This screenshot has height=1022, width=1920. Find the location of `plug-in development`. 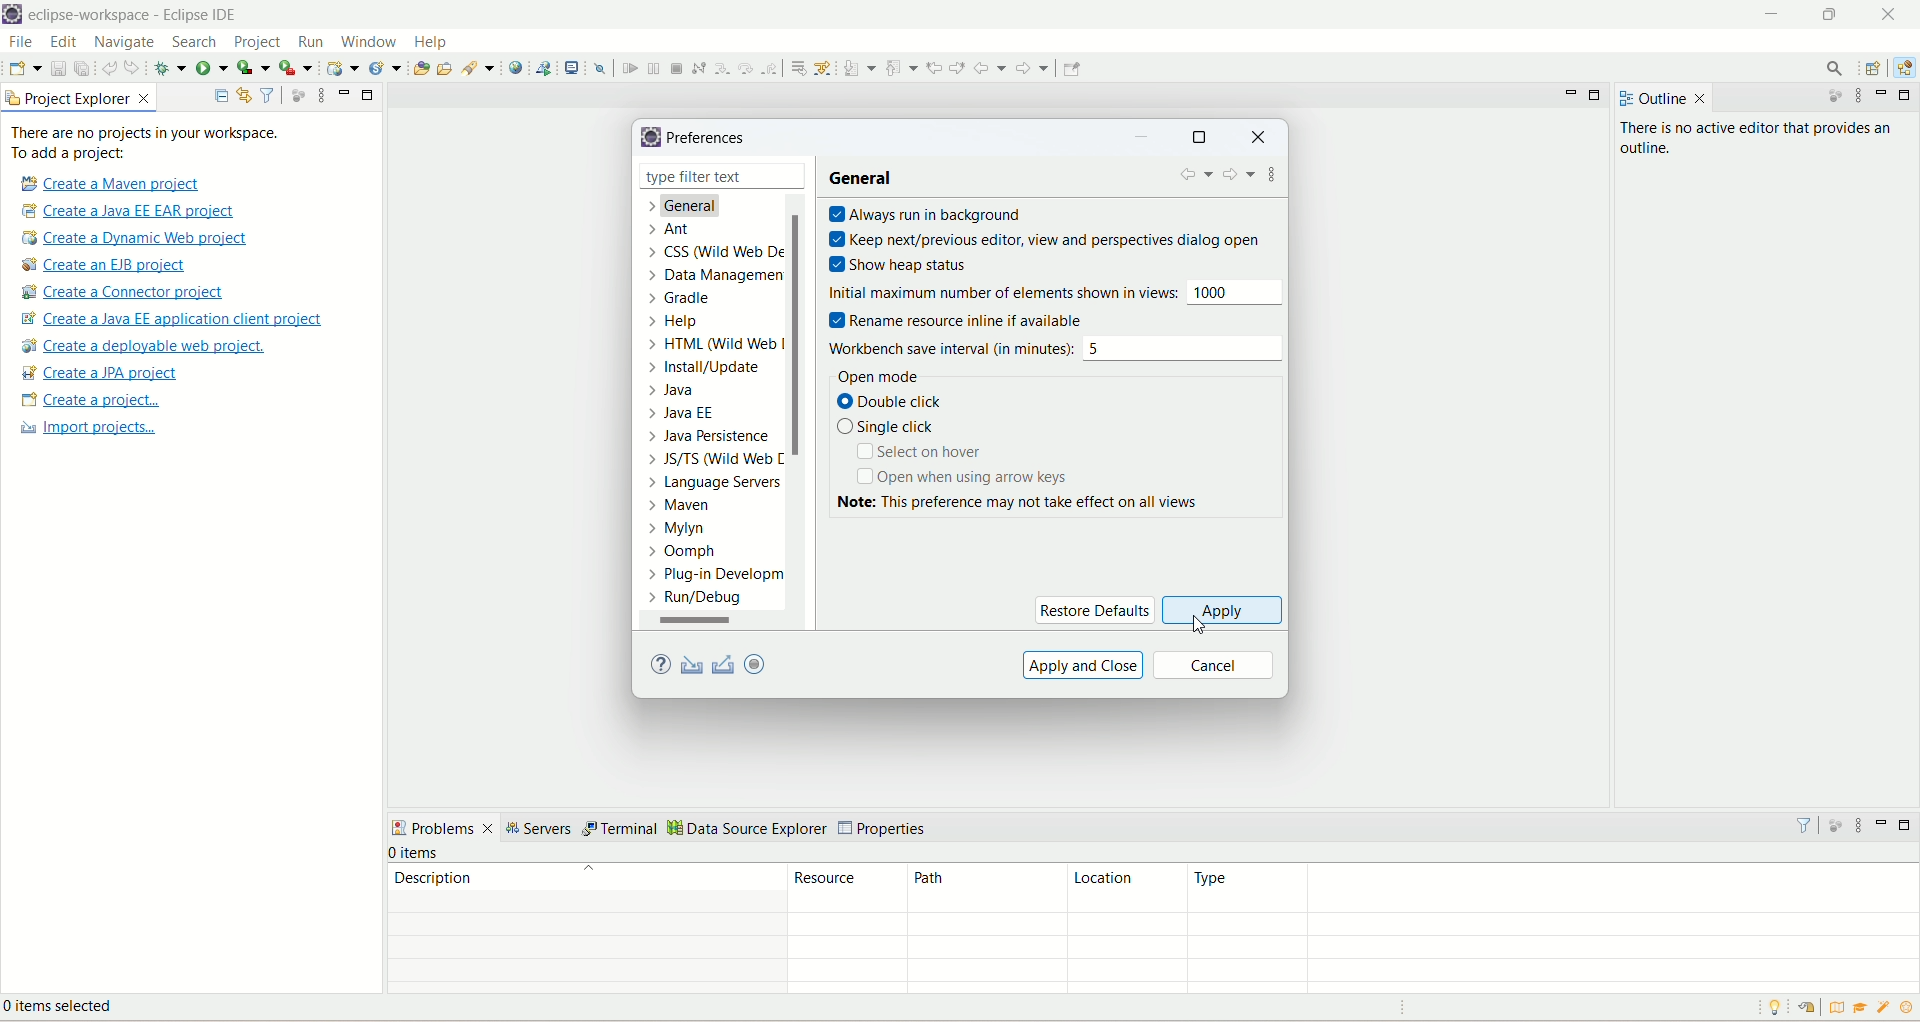

plug-in development is located at coordinates (716, 575).